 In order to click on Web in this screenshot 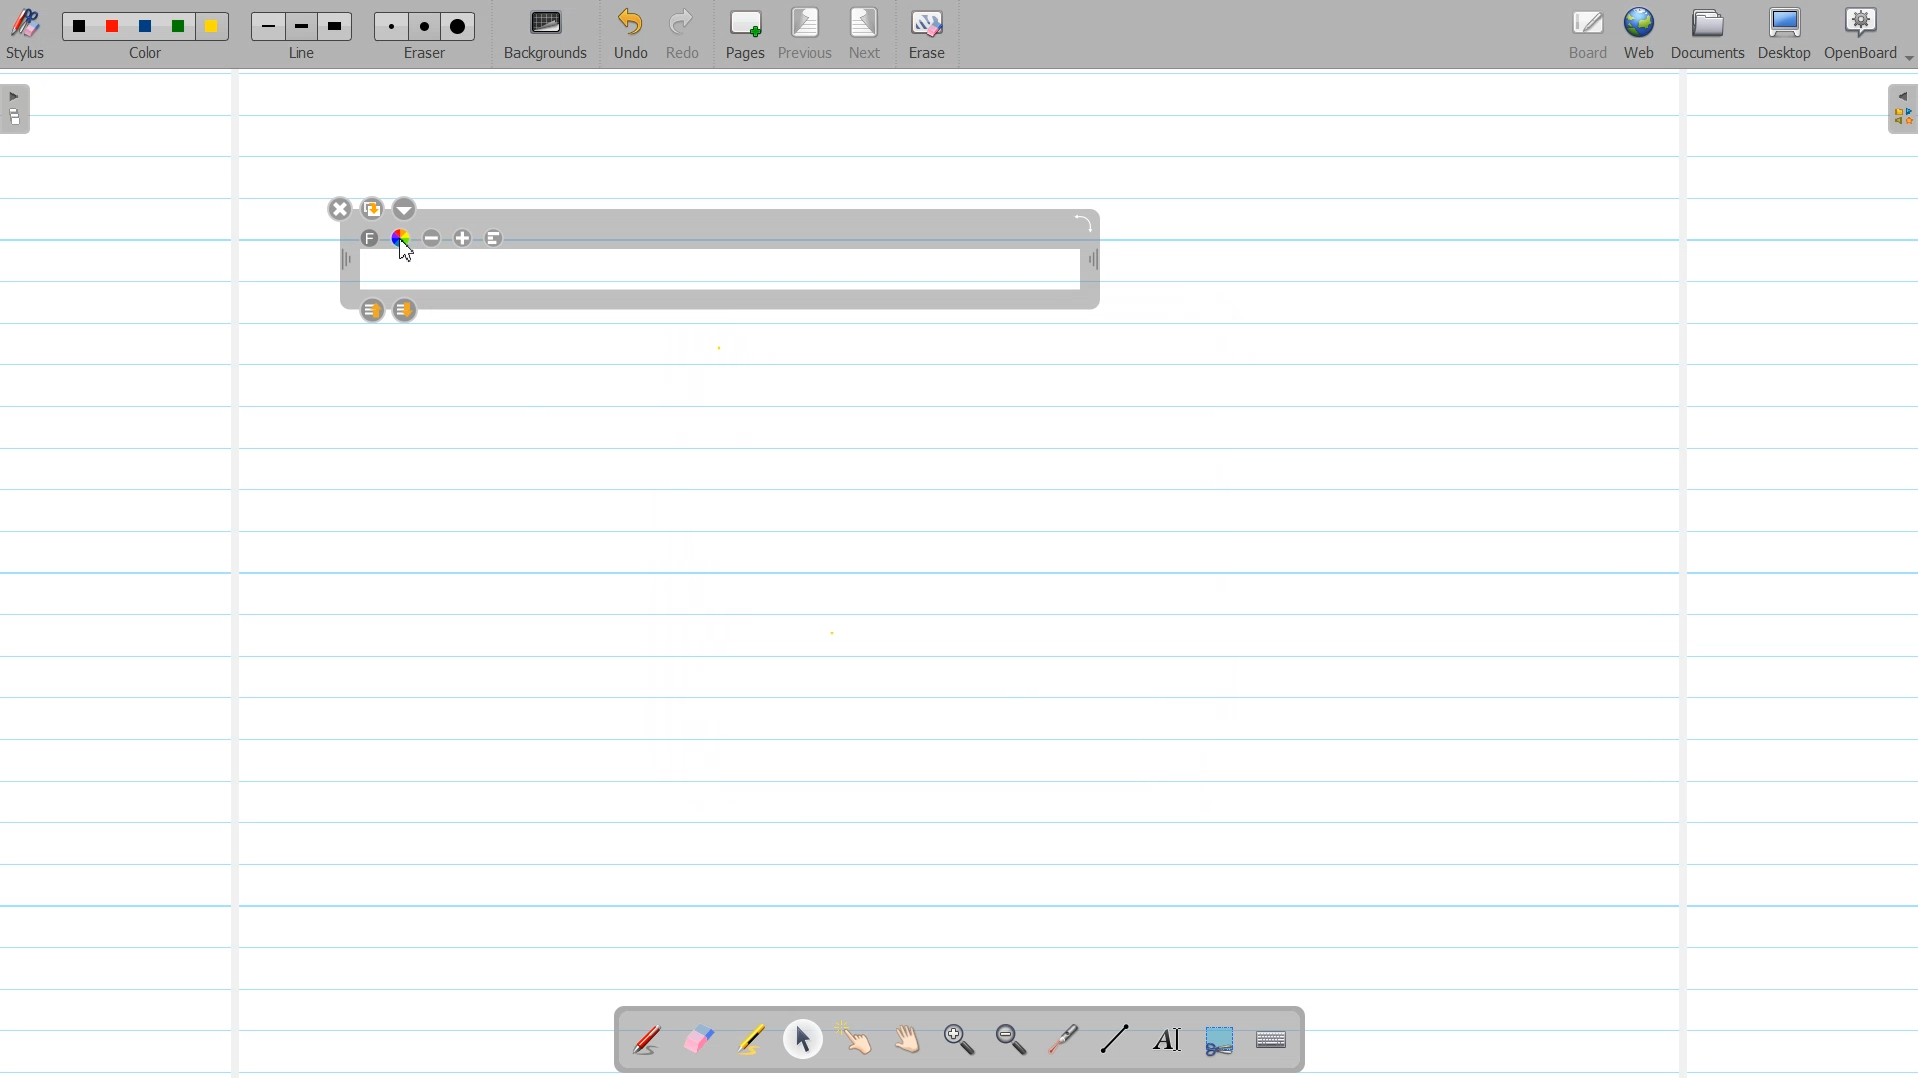, I will do `click(1641, 35)`.